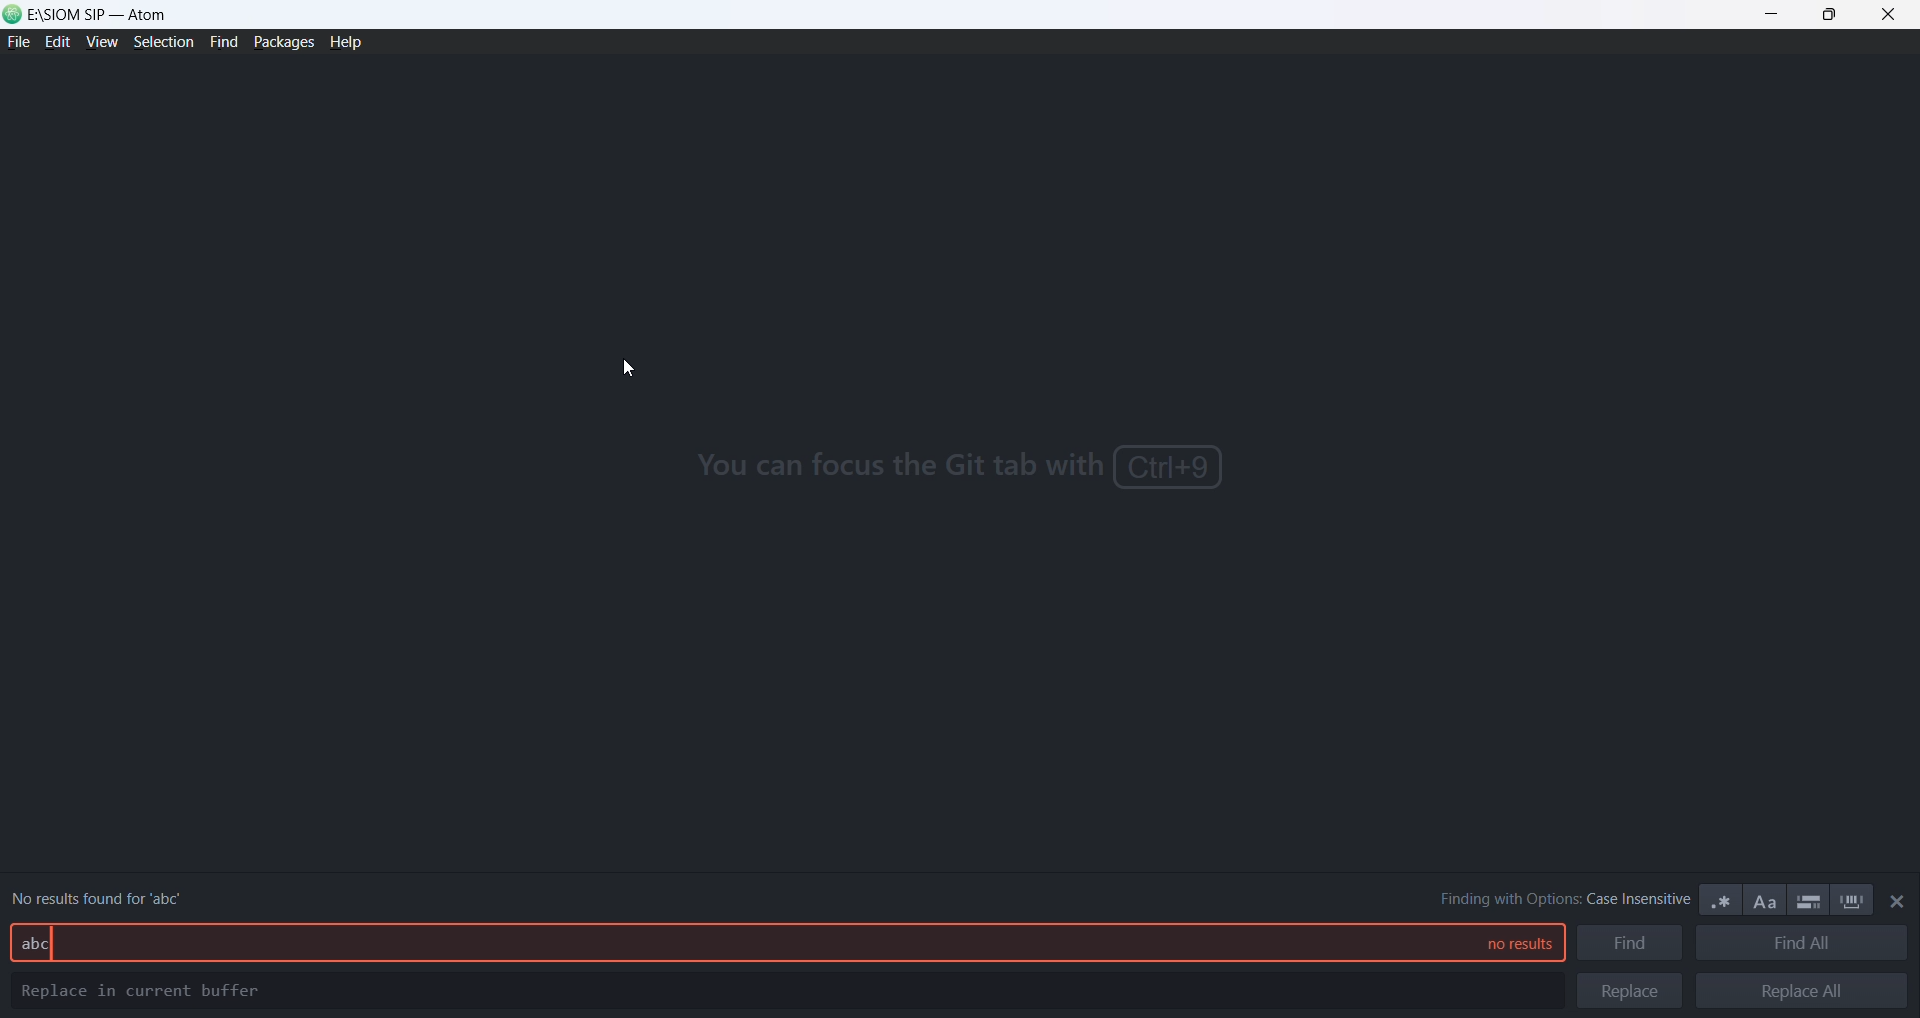  What do you see at coordinates (958, 470) in the screenshot?
I see `you can focus the git tab with ctrl+9` at bounding box center [958, 470].